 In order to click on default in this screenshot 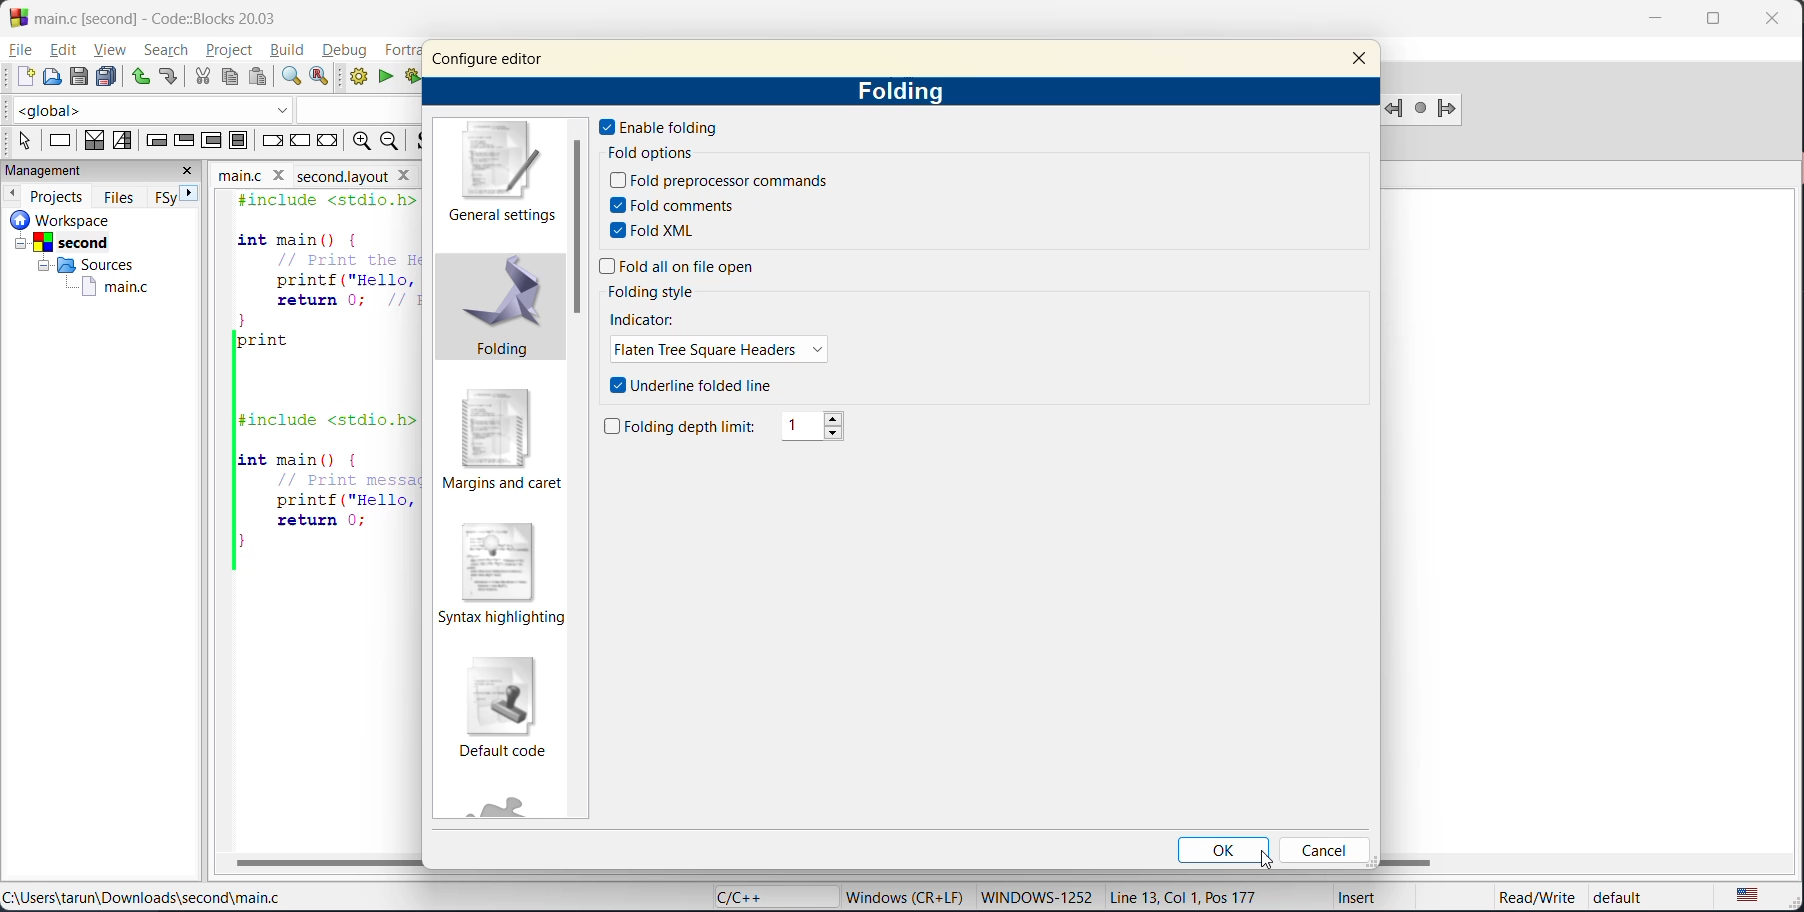, I will do `click(1636, 898)`.